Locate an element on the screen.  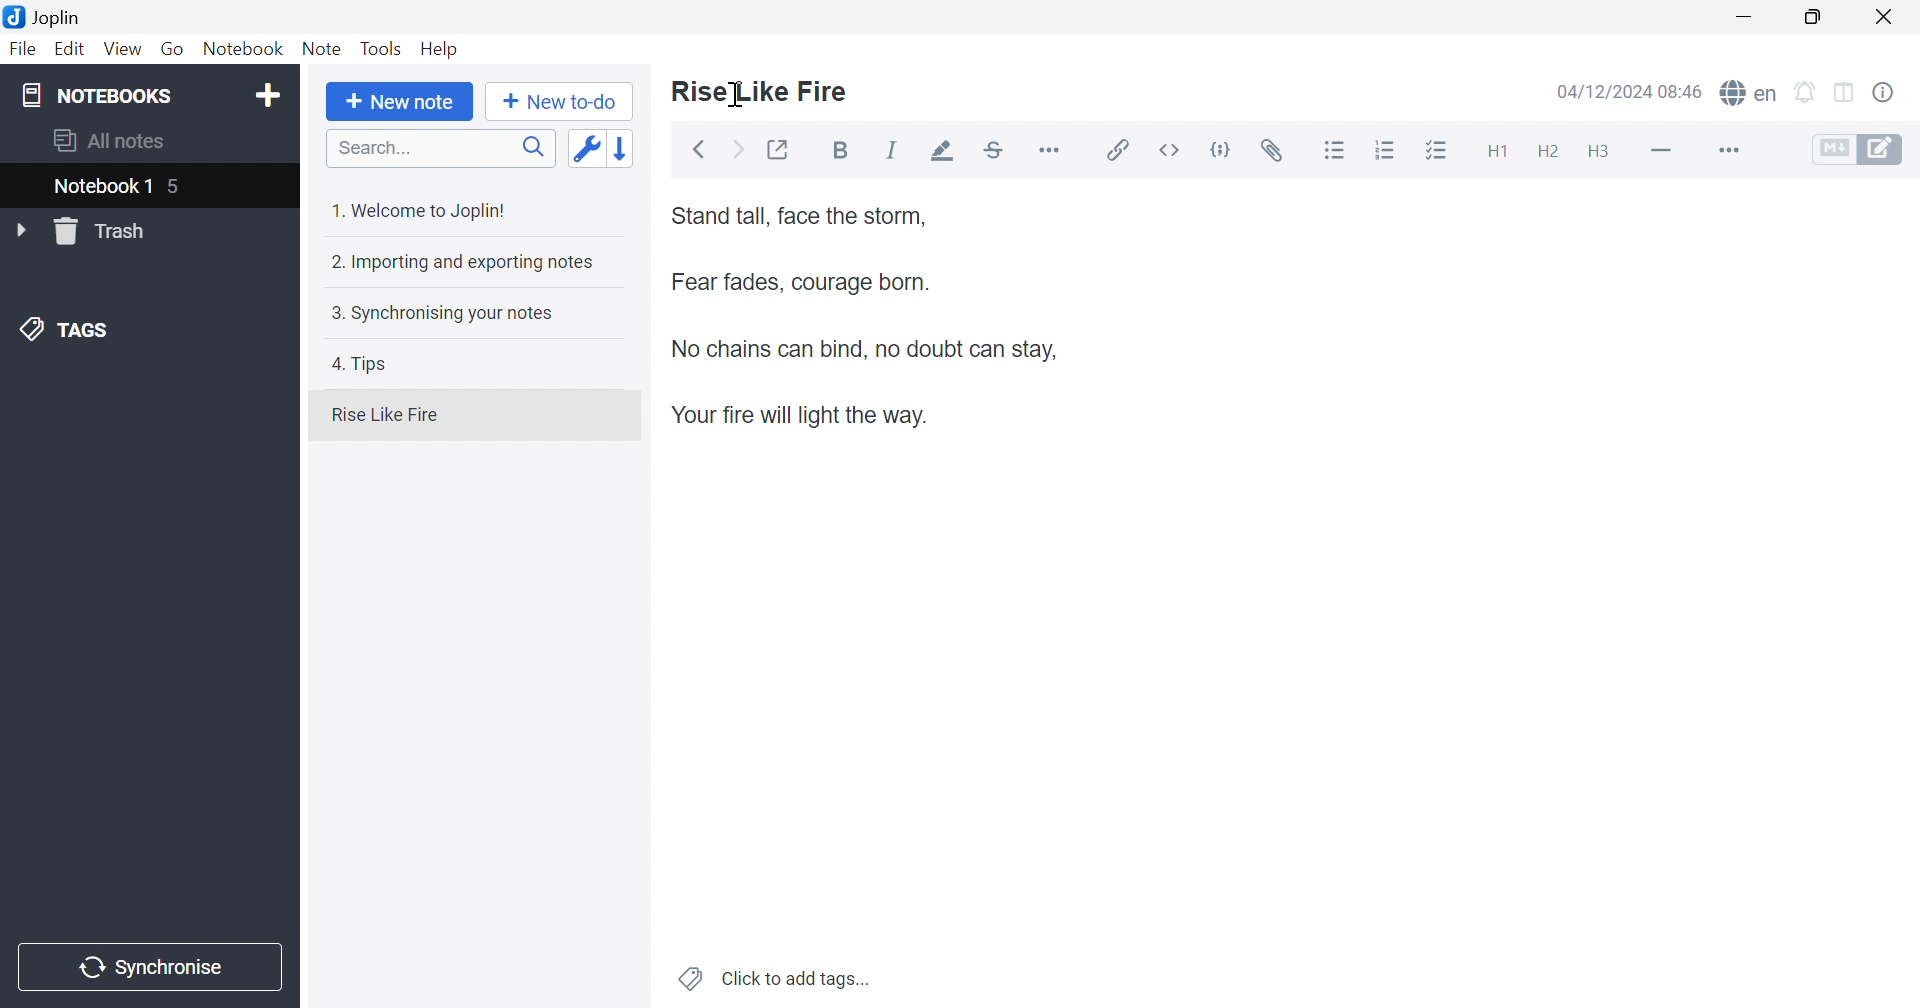
Restore Down is located at coordinates (1817, 18).